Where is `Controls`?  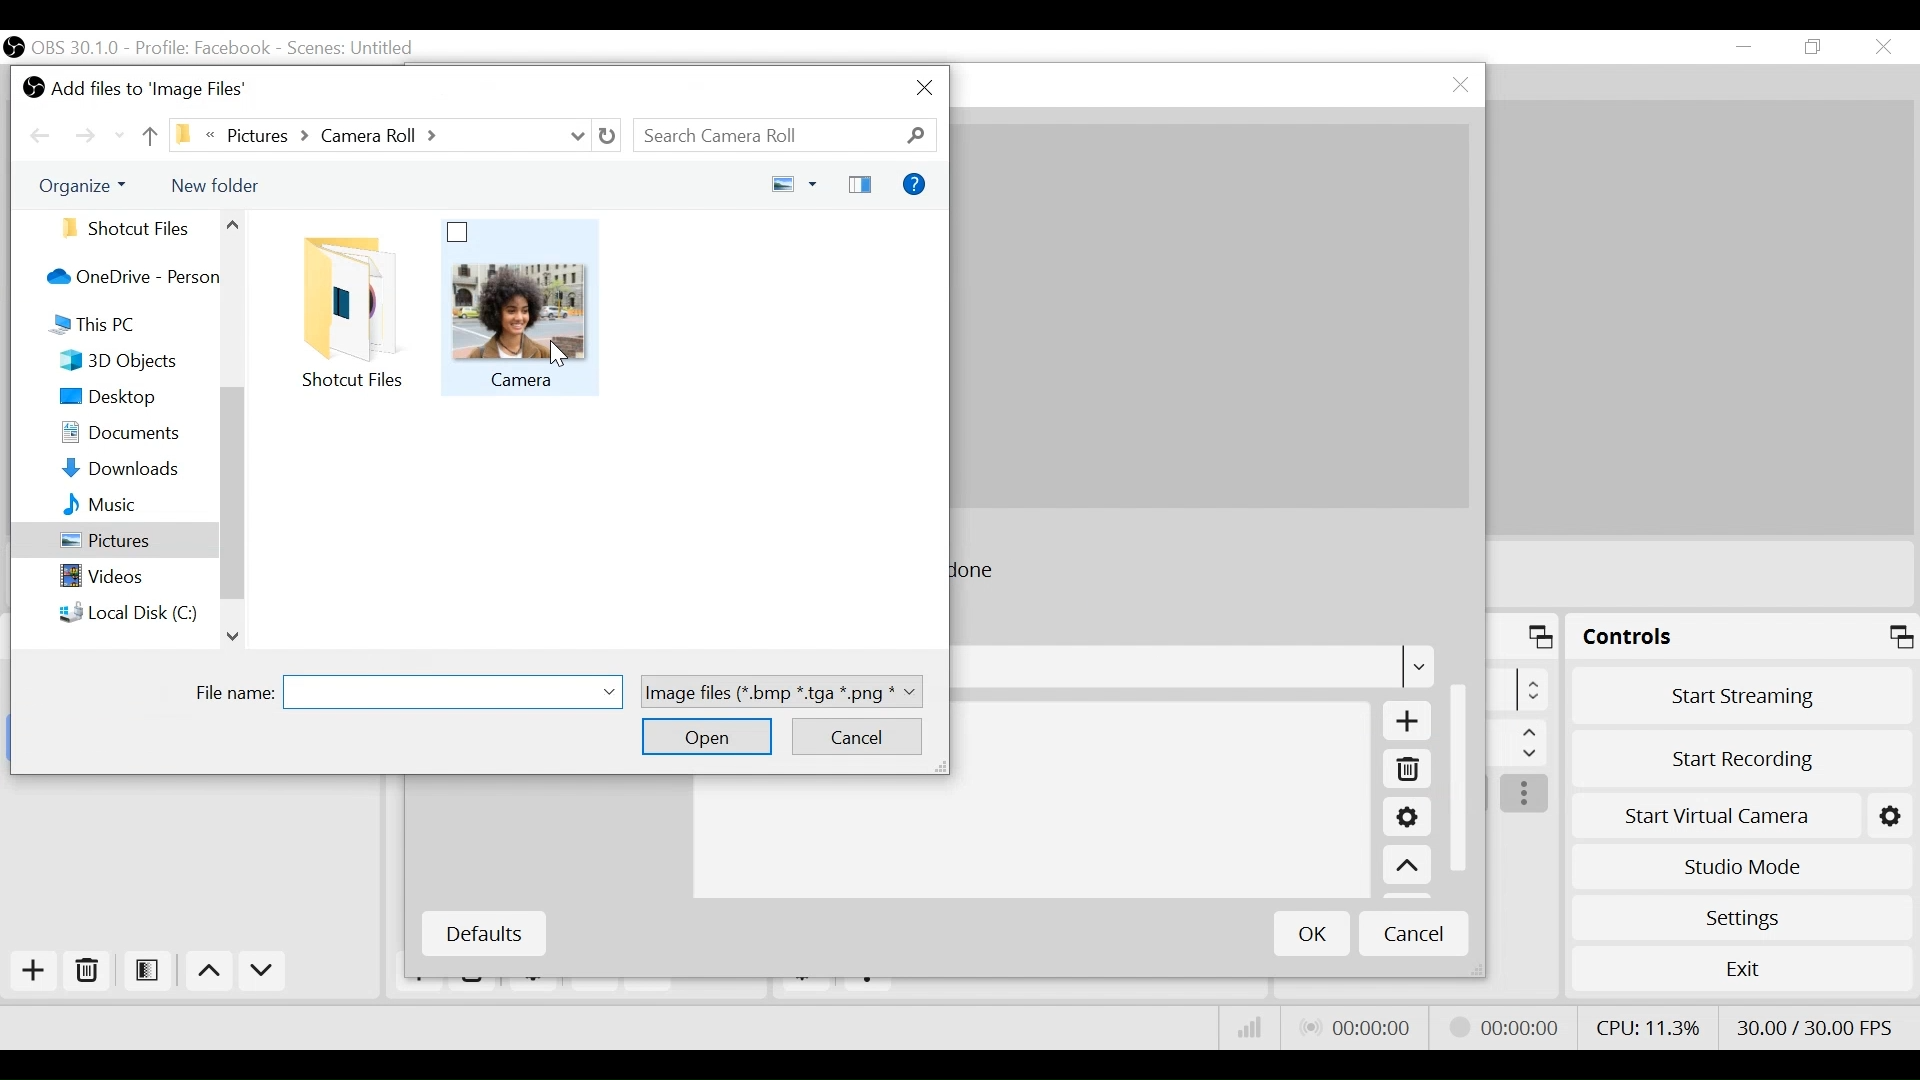
Controls is located at coordinates (1742, 640).